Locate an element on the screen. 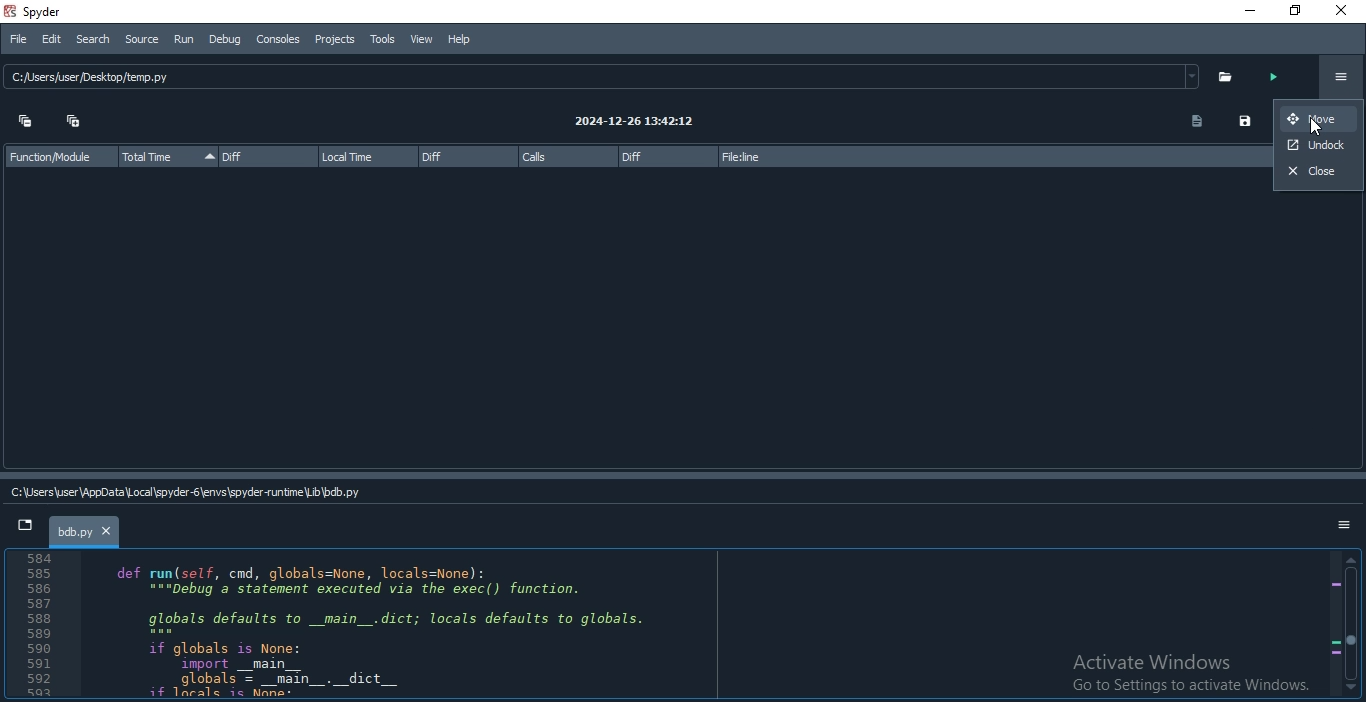 The image size is (1366, 702). File  is located at coordinates (18, 37).